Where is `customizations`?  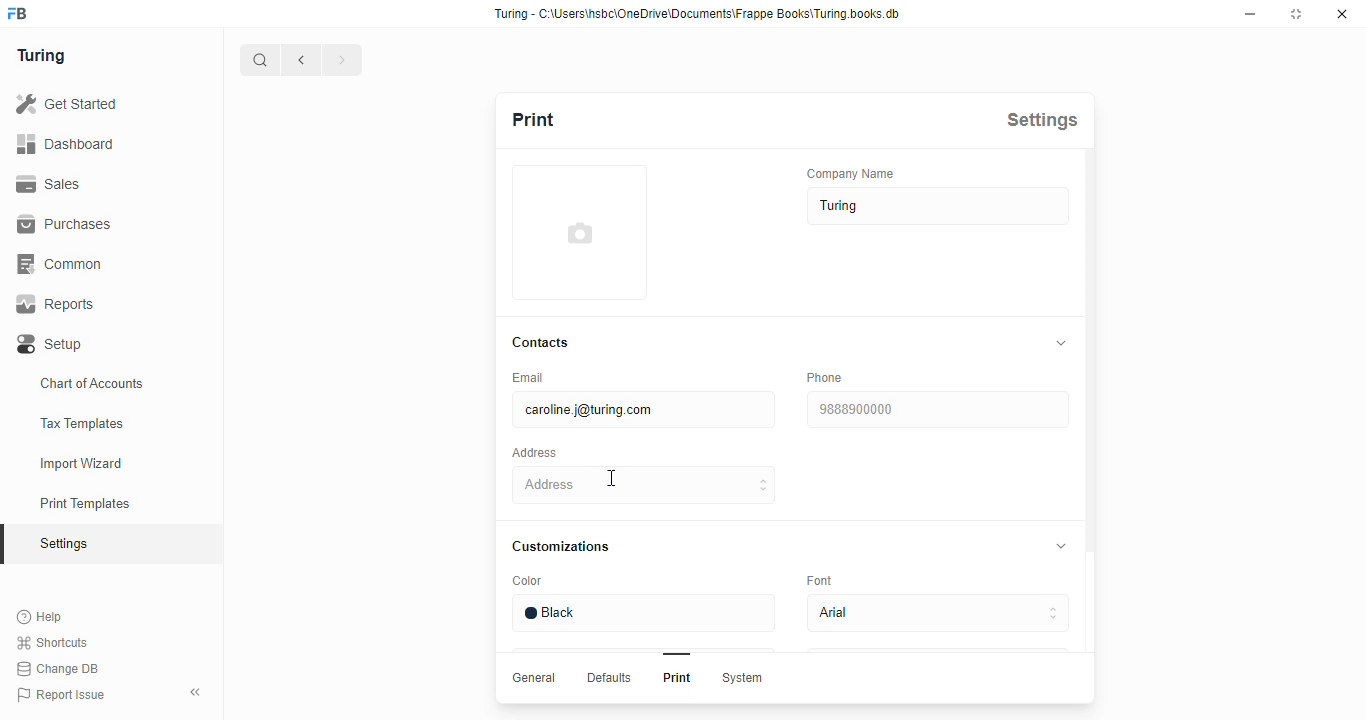
customizations is located at coordinates (560, 547).